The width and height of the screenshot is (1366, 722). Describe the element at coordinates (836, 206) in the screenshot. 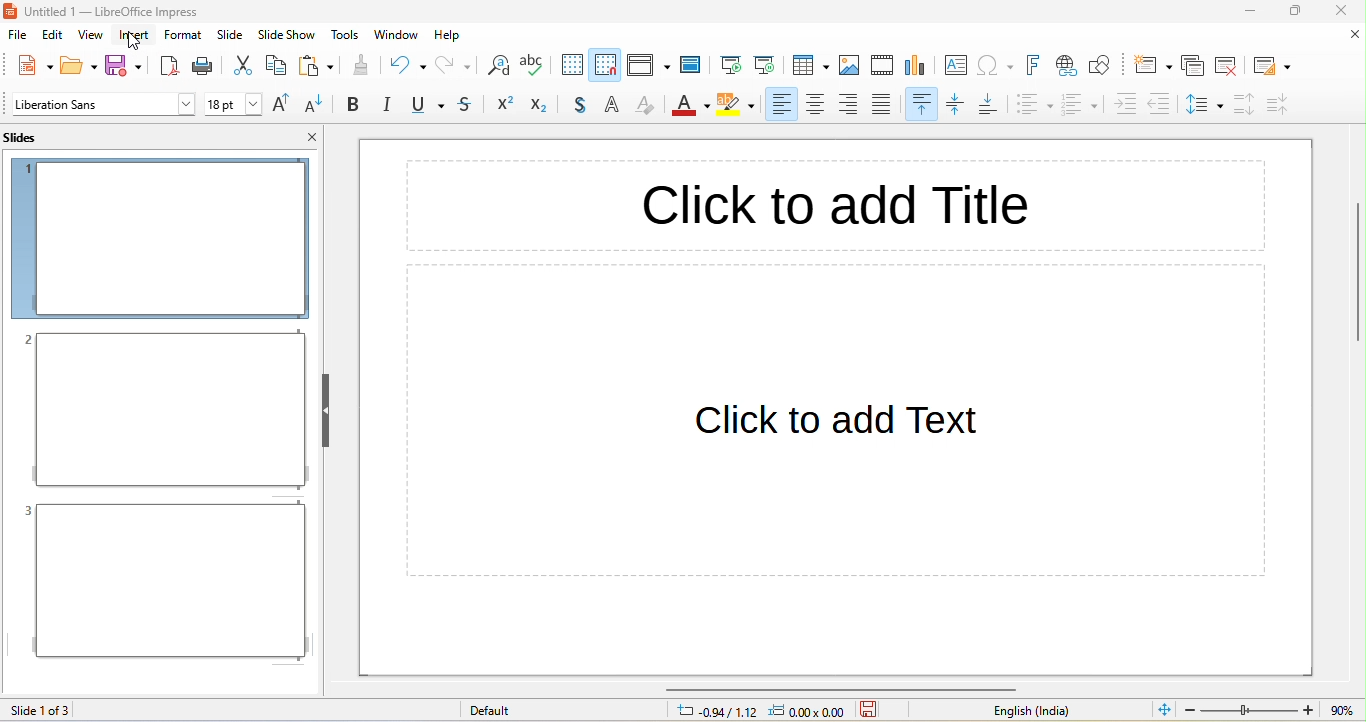

I see `click to add title` at that location.